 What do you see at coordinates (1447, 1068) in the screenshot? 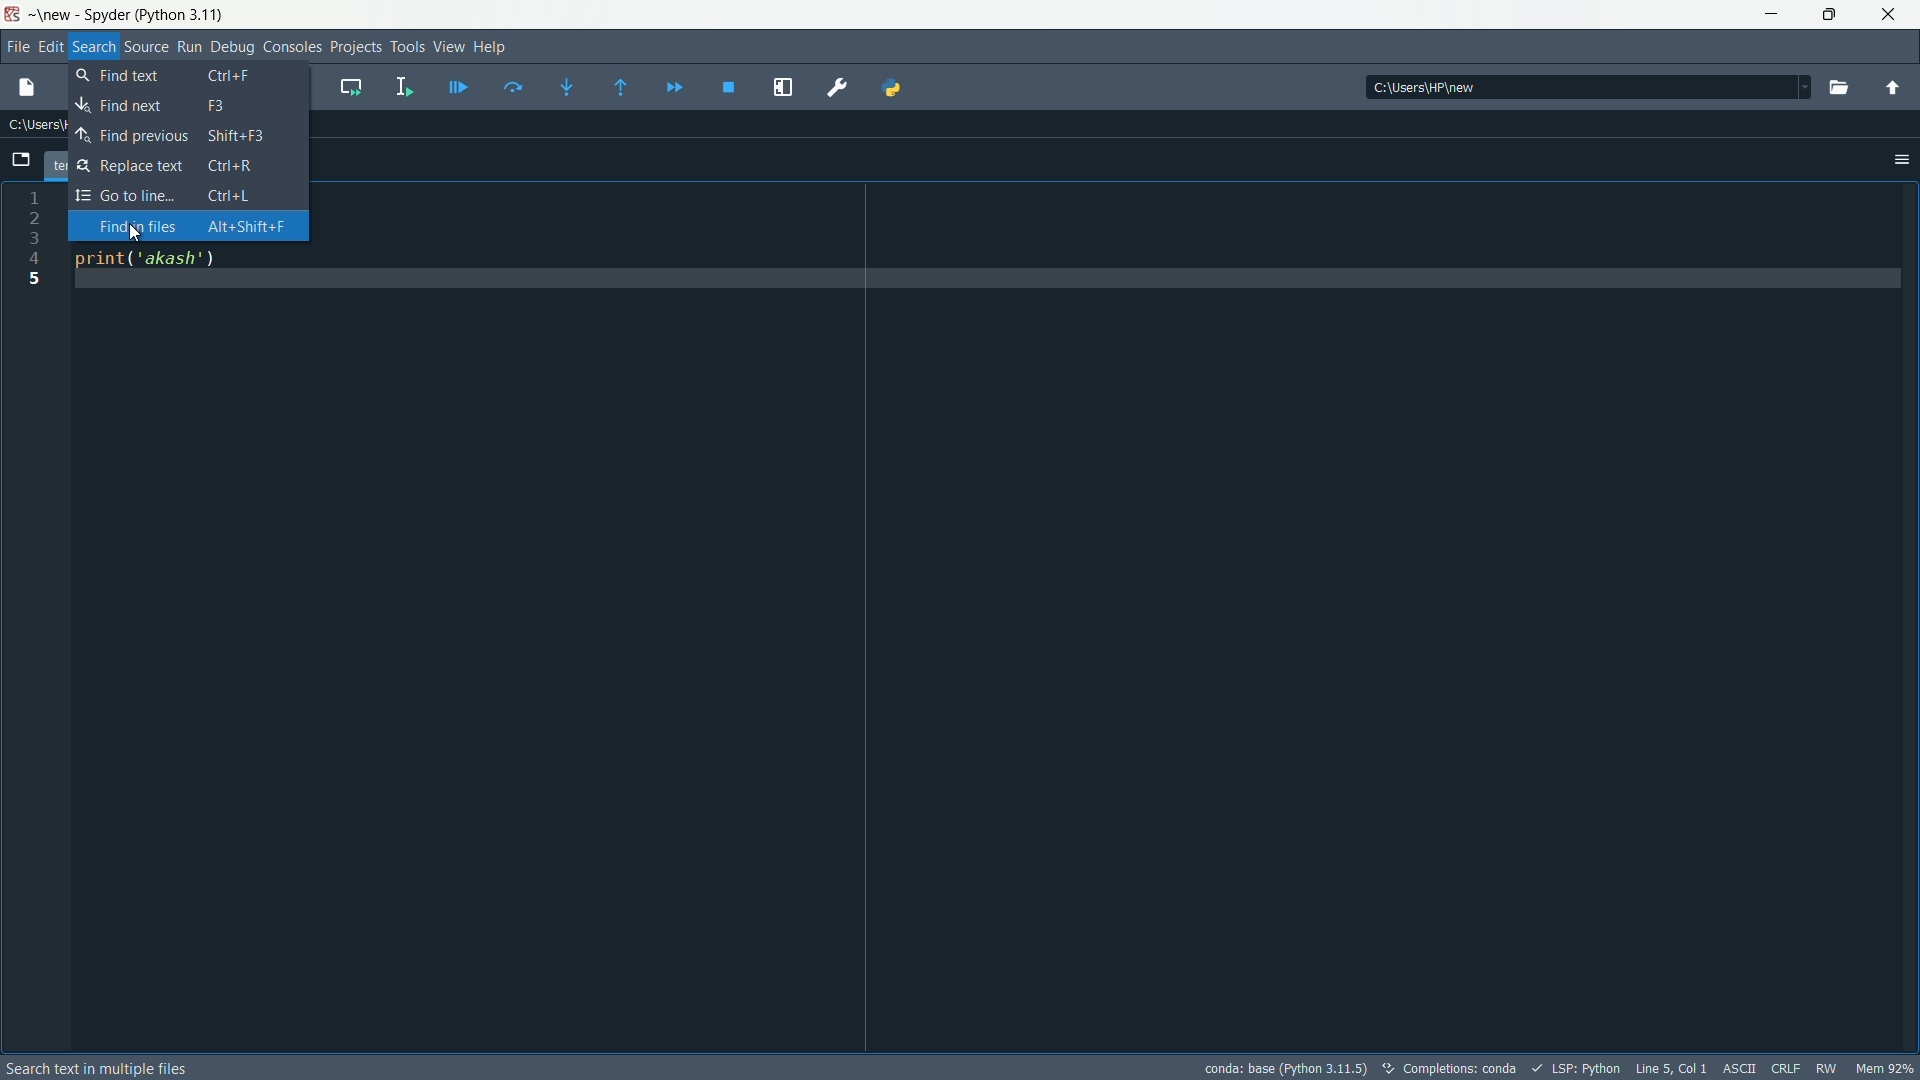
I see `text` at bounding box center [1447, 1068].